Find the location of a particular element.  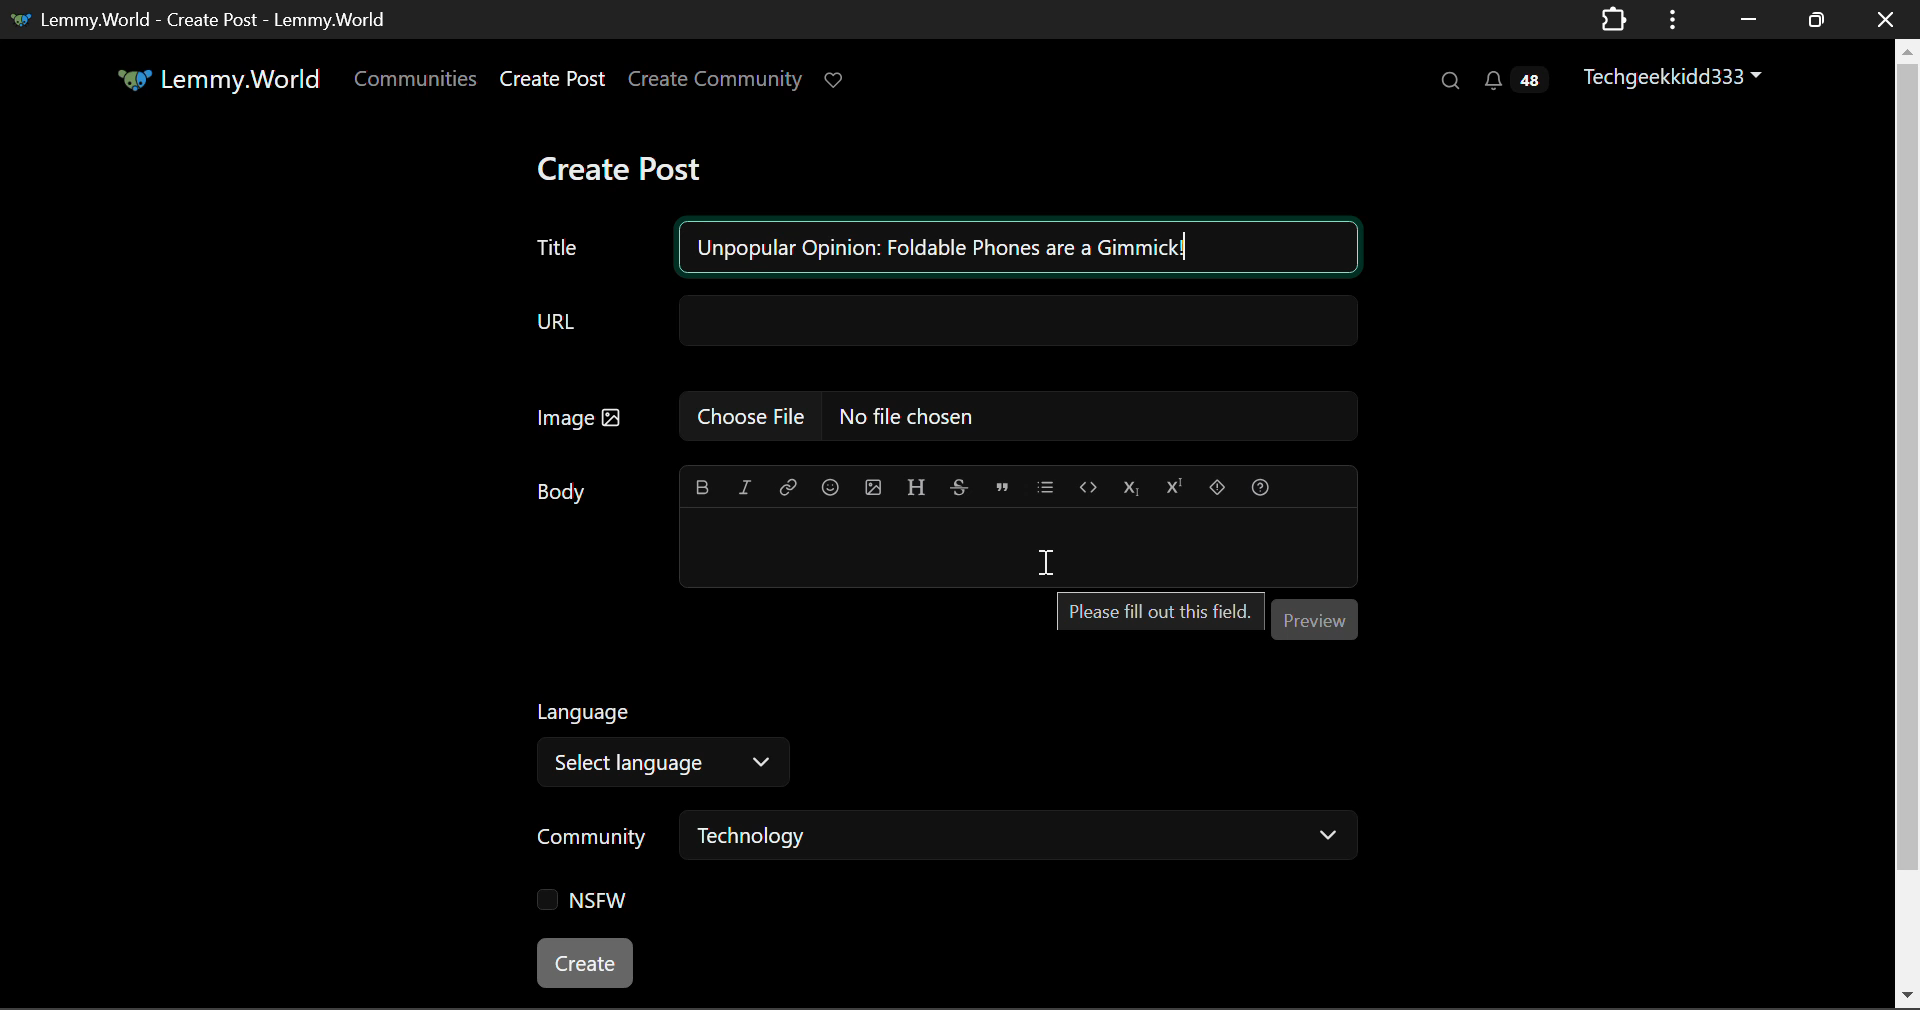

Post Body Textbox is located at coordinates (1010, 545).